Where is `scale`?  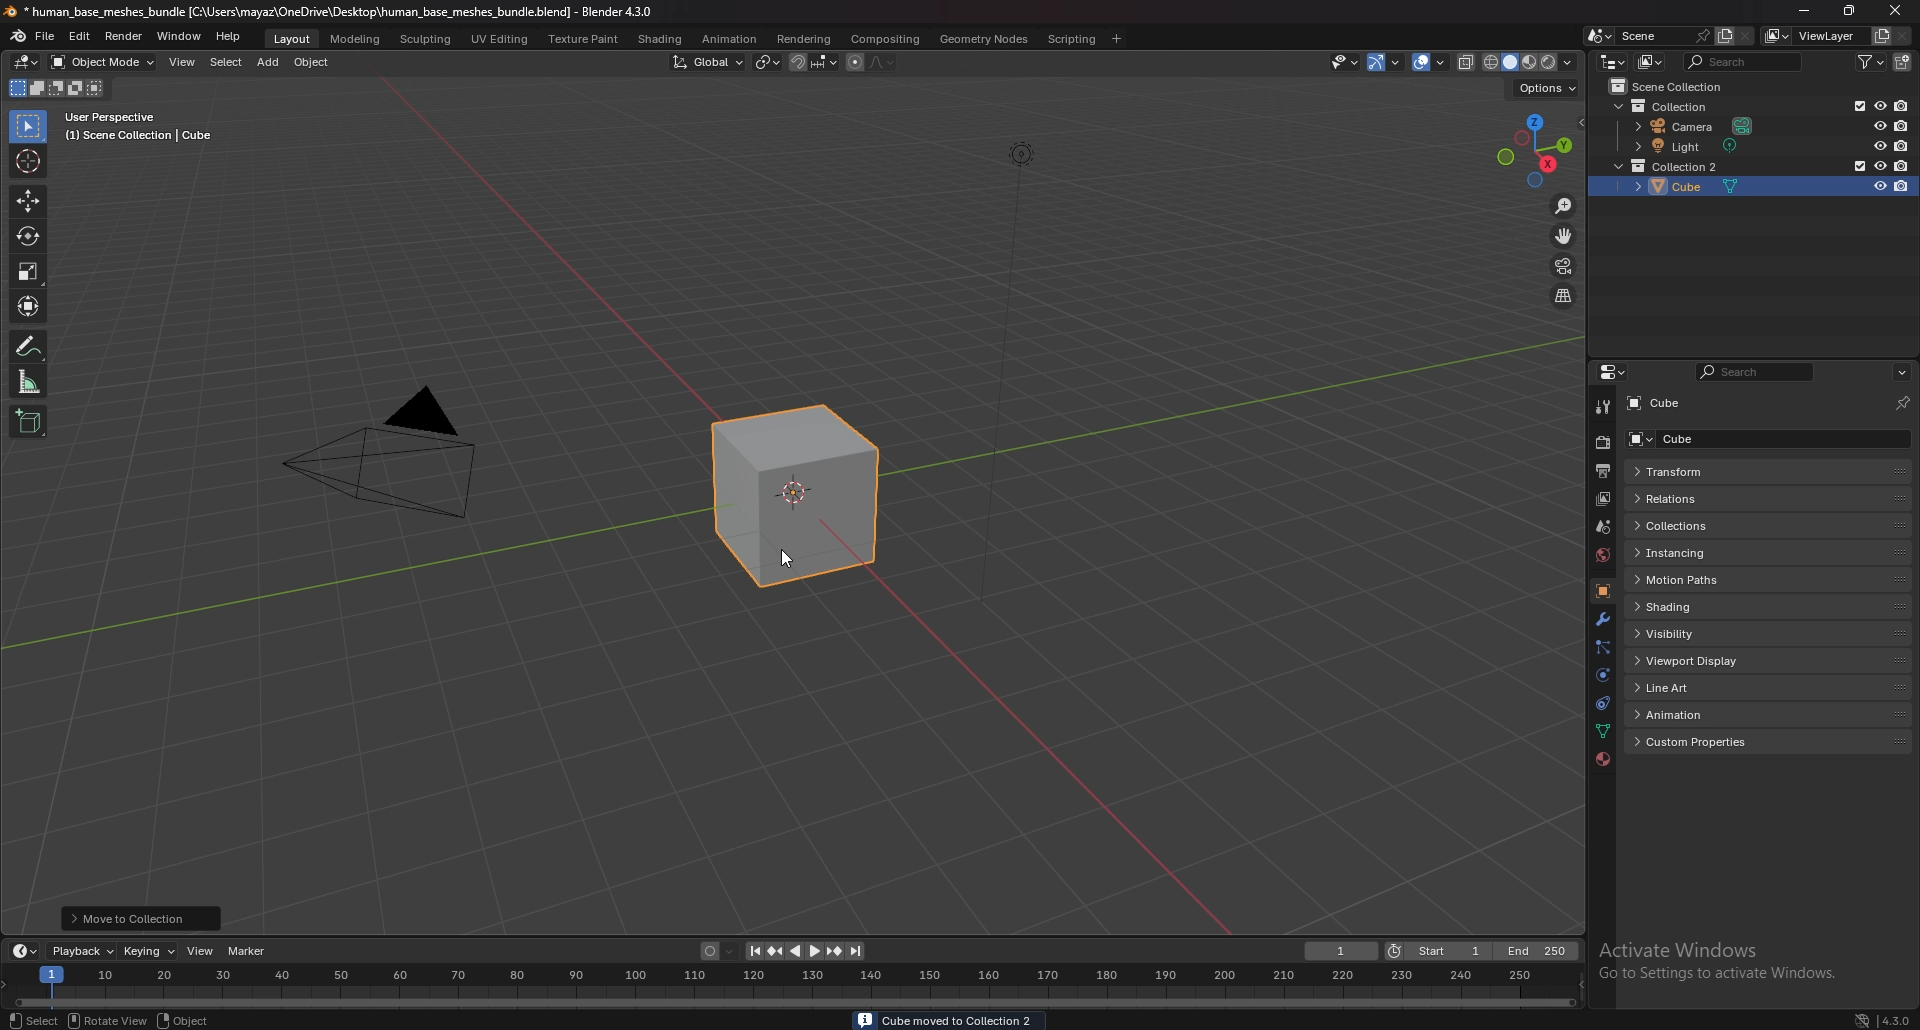 scale is located at coordinates (30, 272).